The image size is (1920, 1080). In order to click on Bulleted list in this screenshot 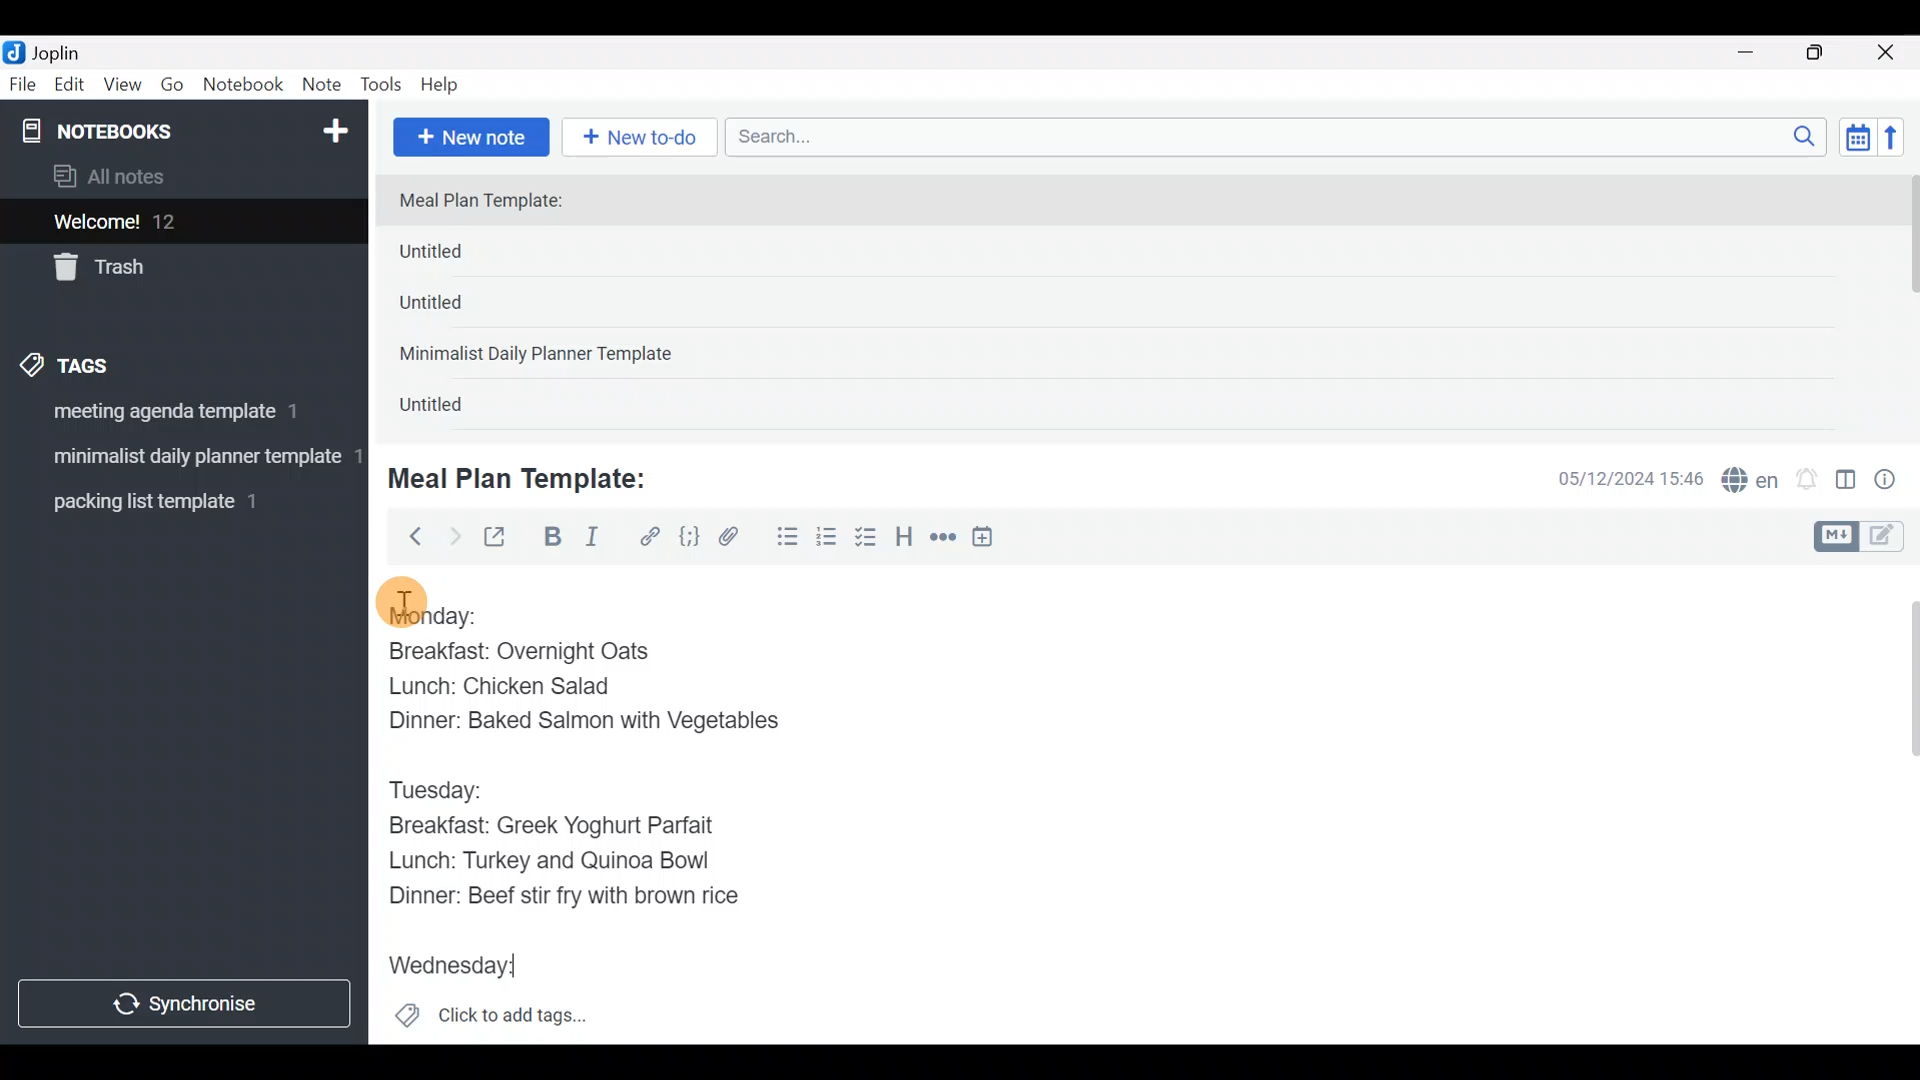, I will do `click(783, 538)`.